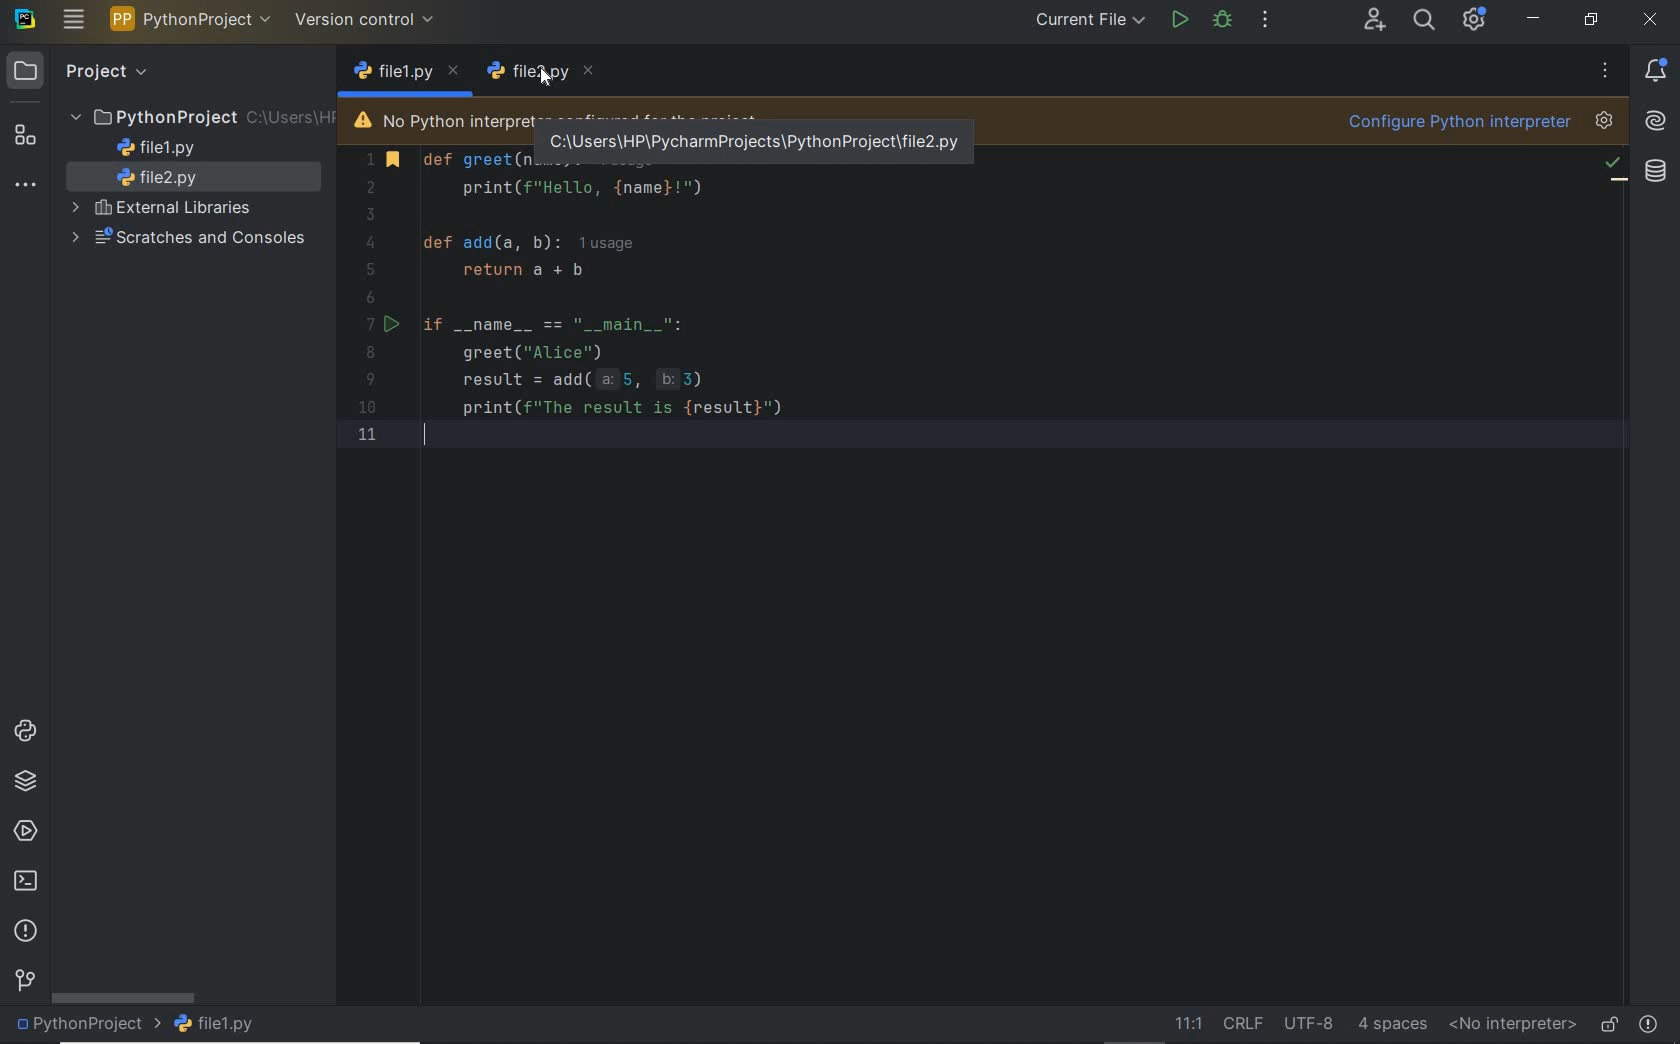  Describe the element at coordinates (1649, 19) in the screenshot. I see `close` at that location.